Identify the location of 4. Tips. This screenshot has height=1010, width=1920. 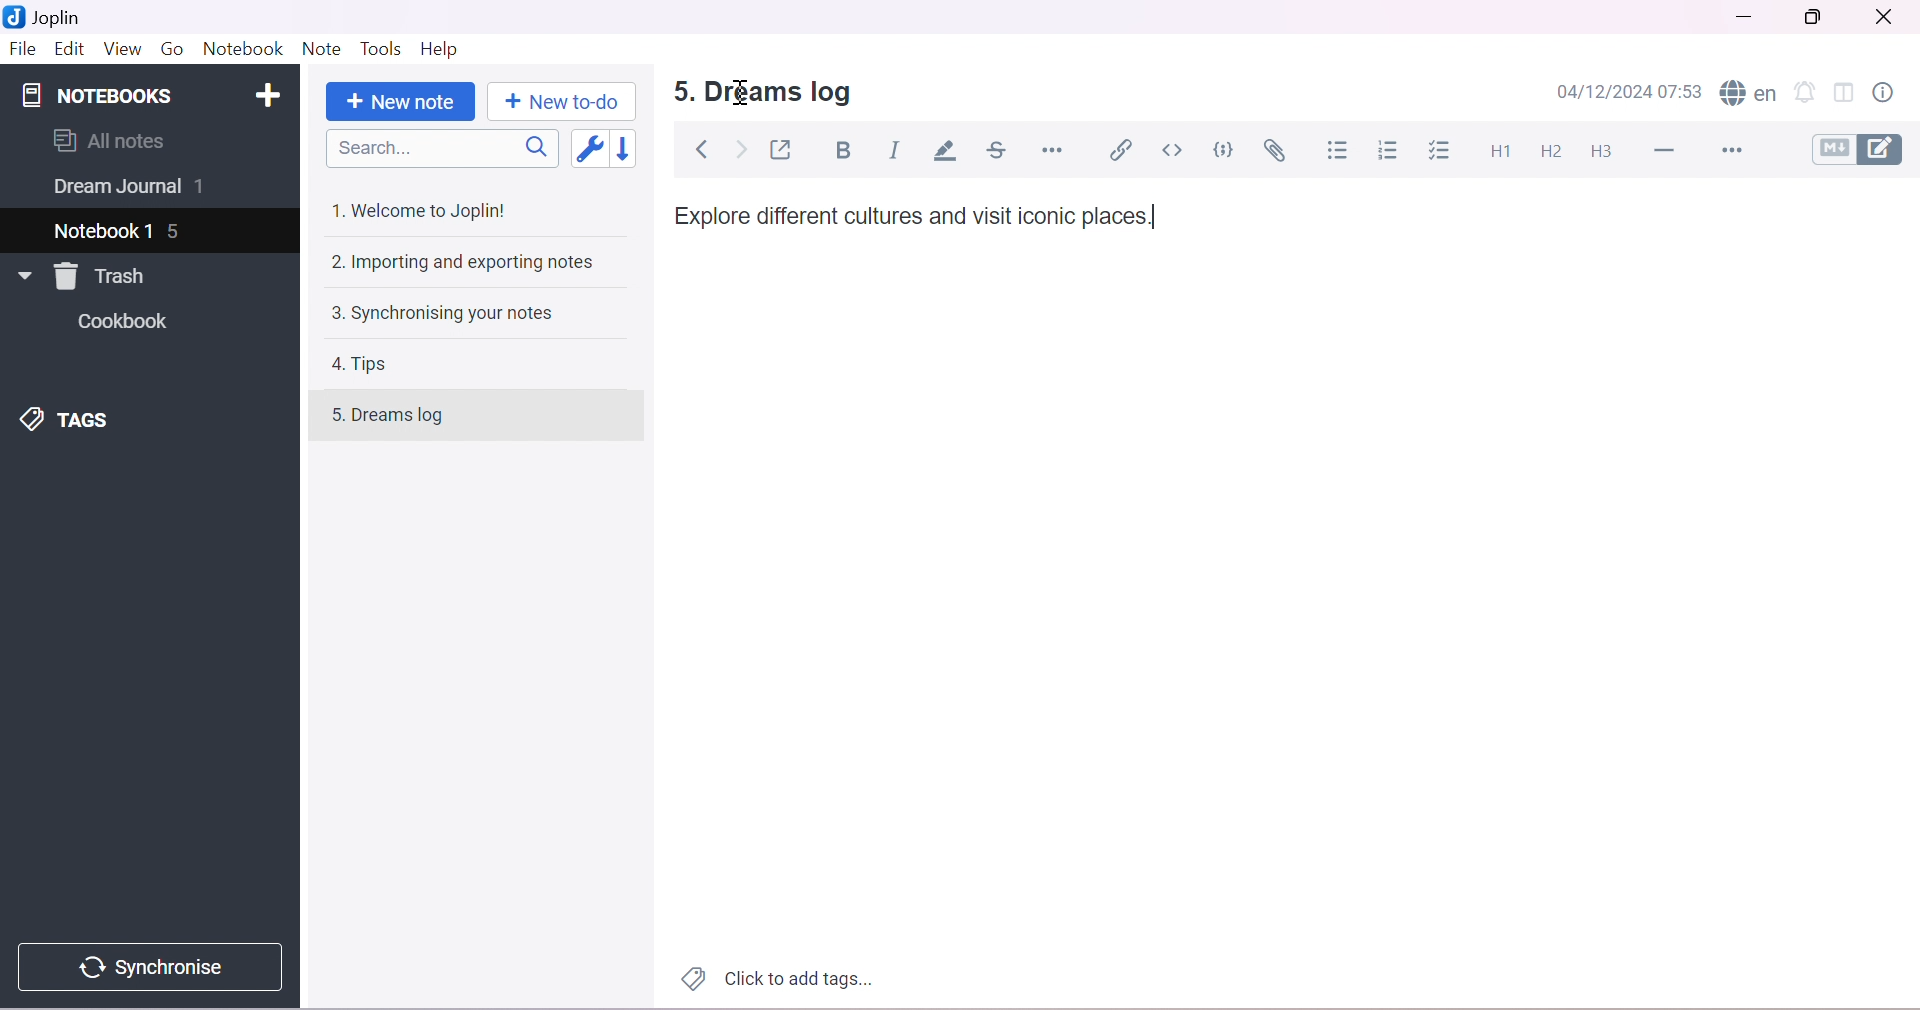
(368, 364).